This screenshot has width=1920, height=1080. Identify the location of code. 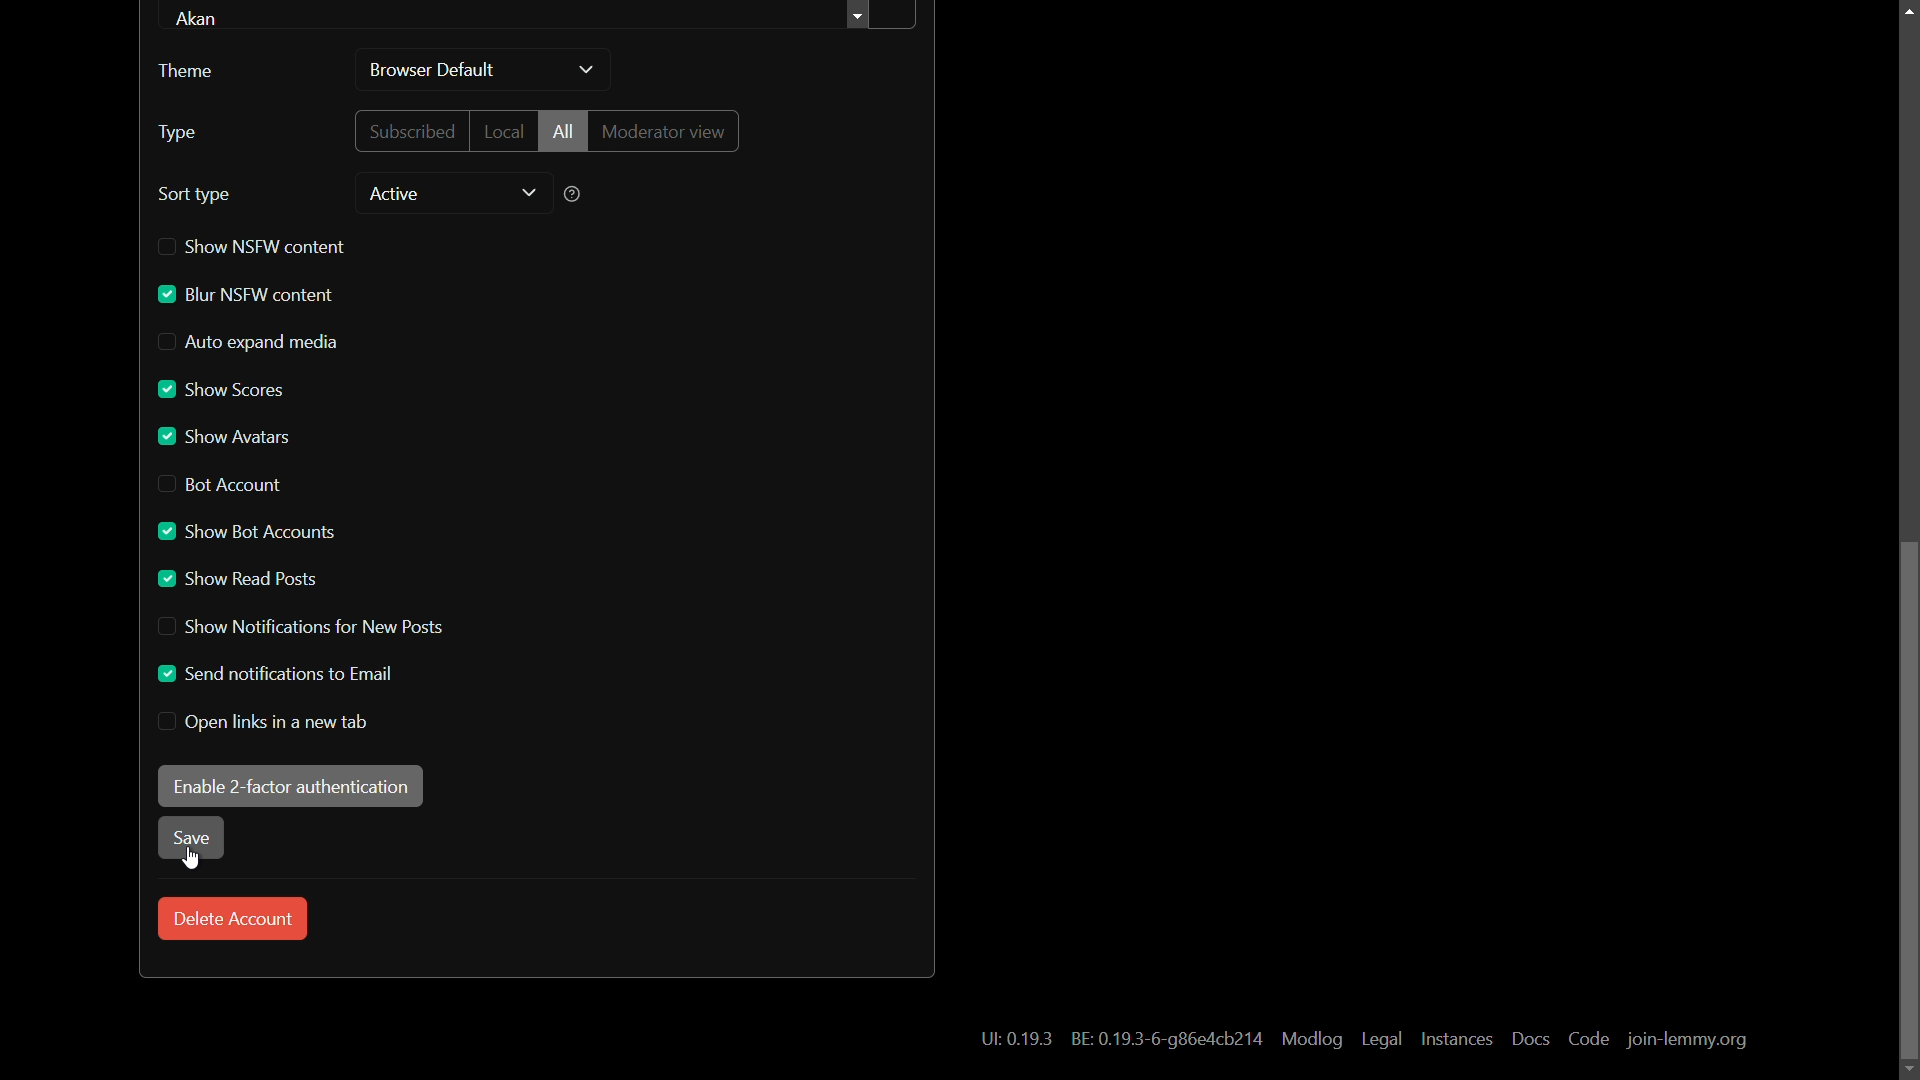
(1589, 1040).